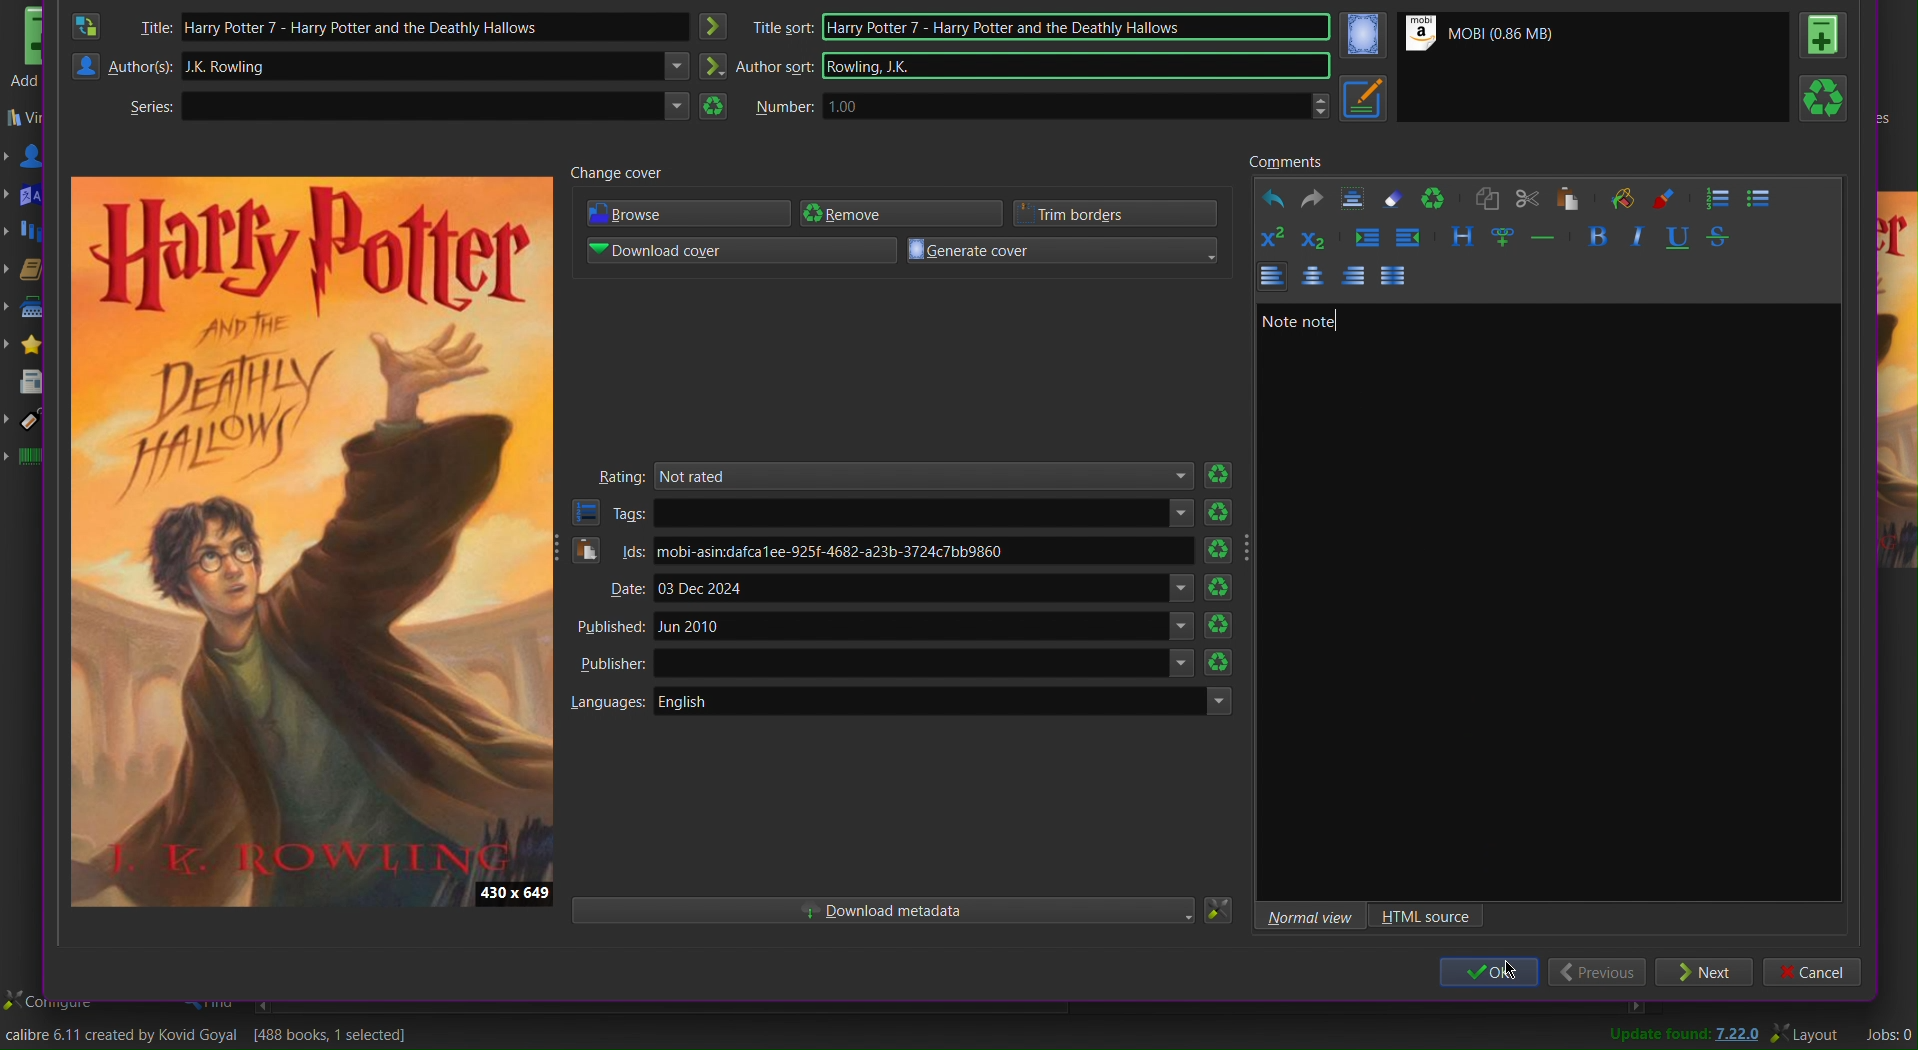 The width and height of the screenshot is (1918, 1050). What do you see at coordinates (924, 550) in the screenshot?
I see `mobi` at bounding box center [924, 550].